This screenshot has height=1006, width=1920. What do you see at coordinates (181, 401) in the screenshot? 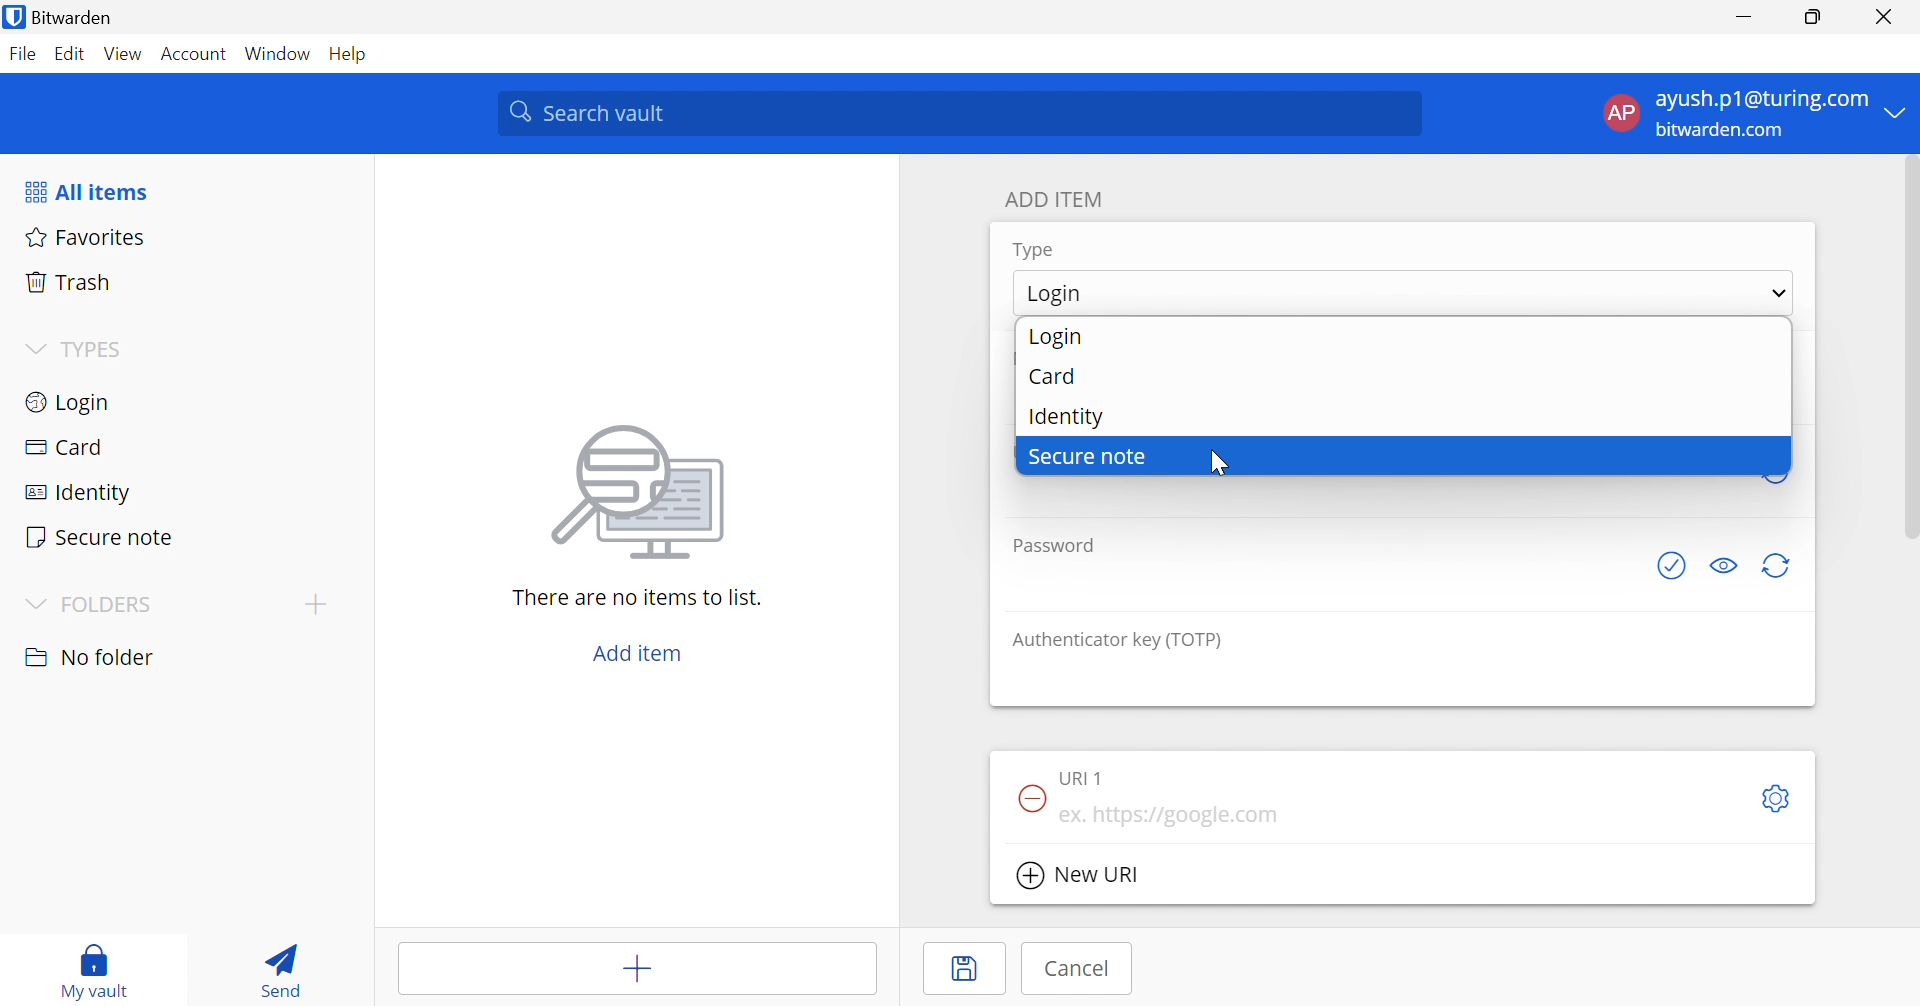
I see `Login` at bounding box center [181, 401].